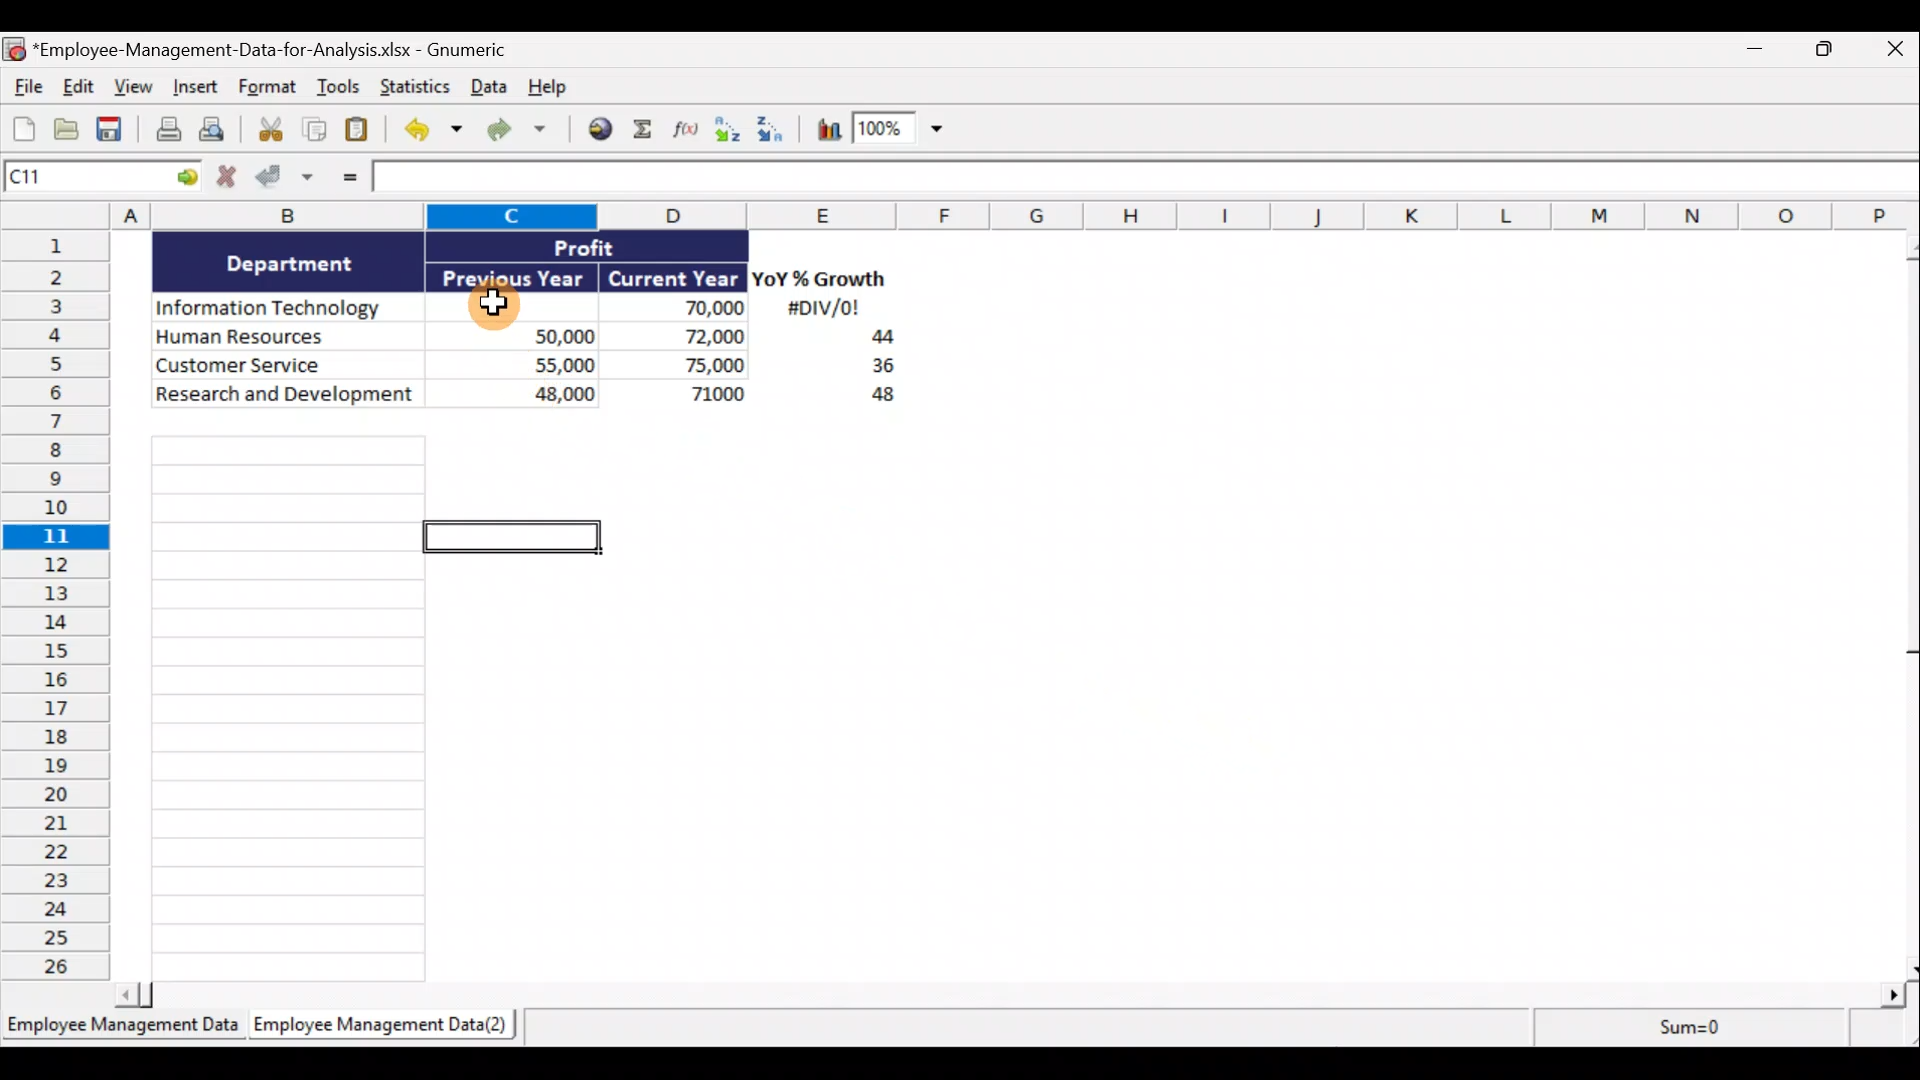  What do you see at coordinates (820, 128) in the screenshot?
I see `Insert a chart` at bounding box center [820, 128].